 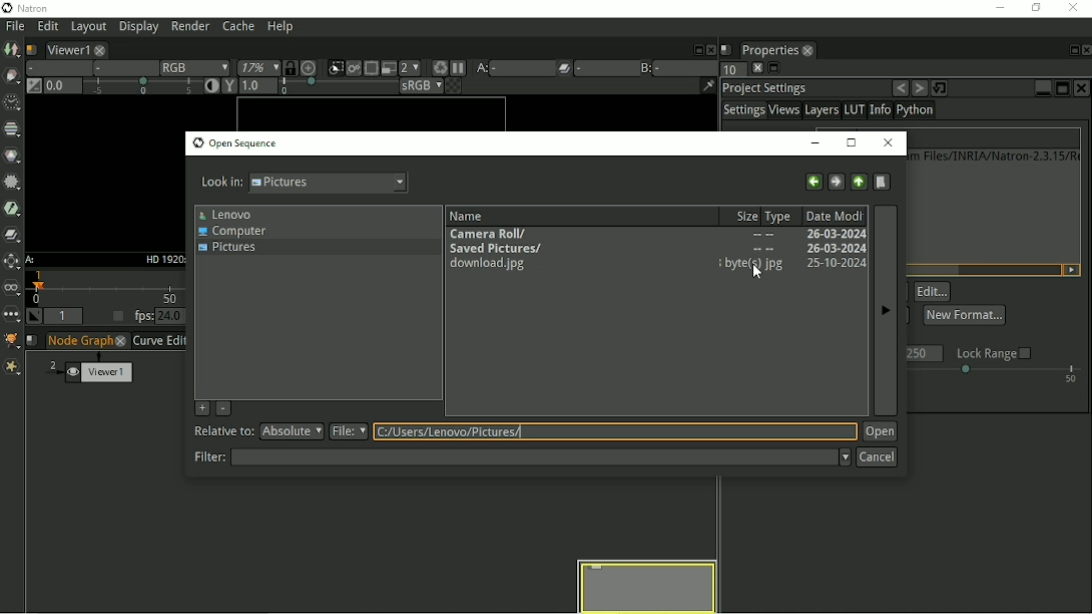 What do you see at coordinates (10, 101) in the screenshot?
I see `Time` at bounding box center [10, 101].